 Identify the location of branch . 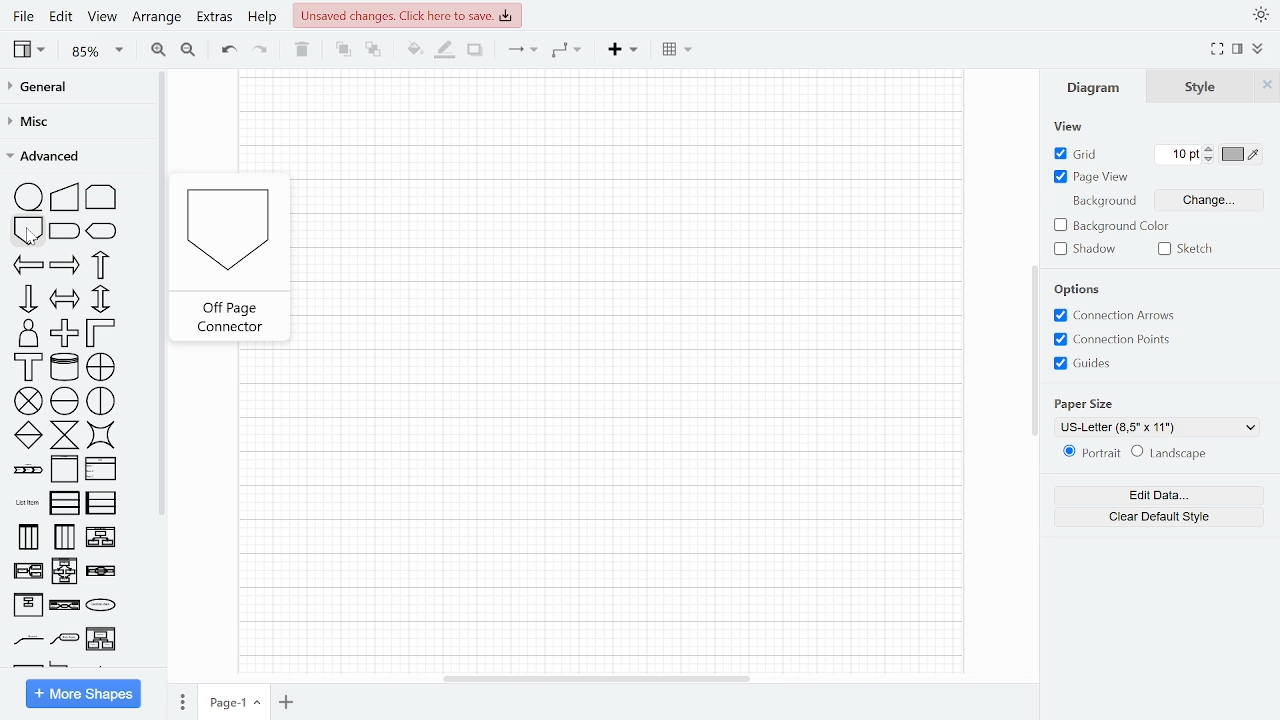
(102, 606).